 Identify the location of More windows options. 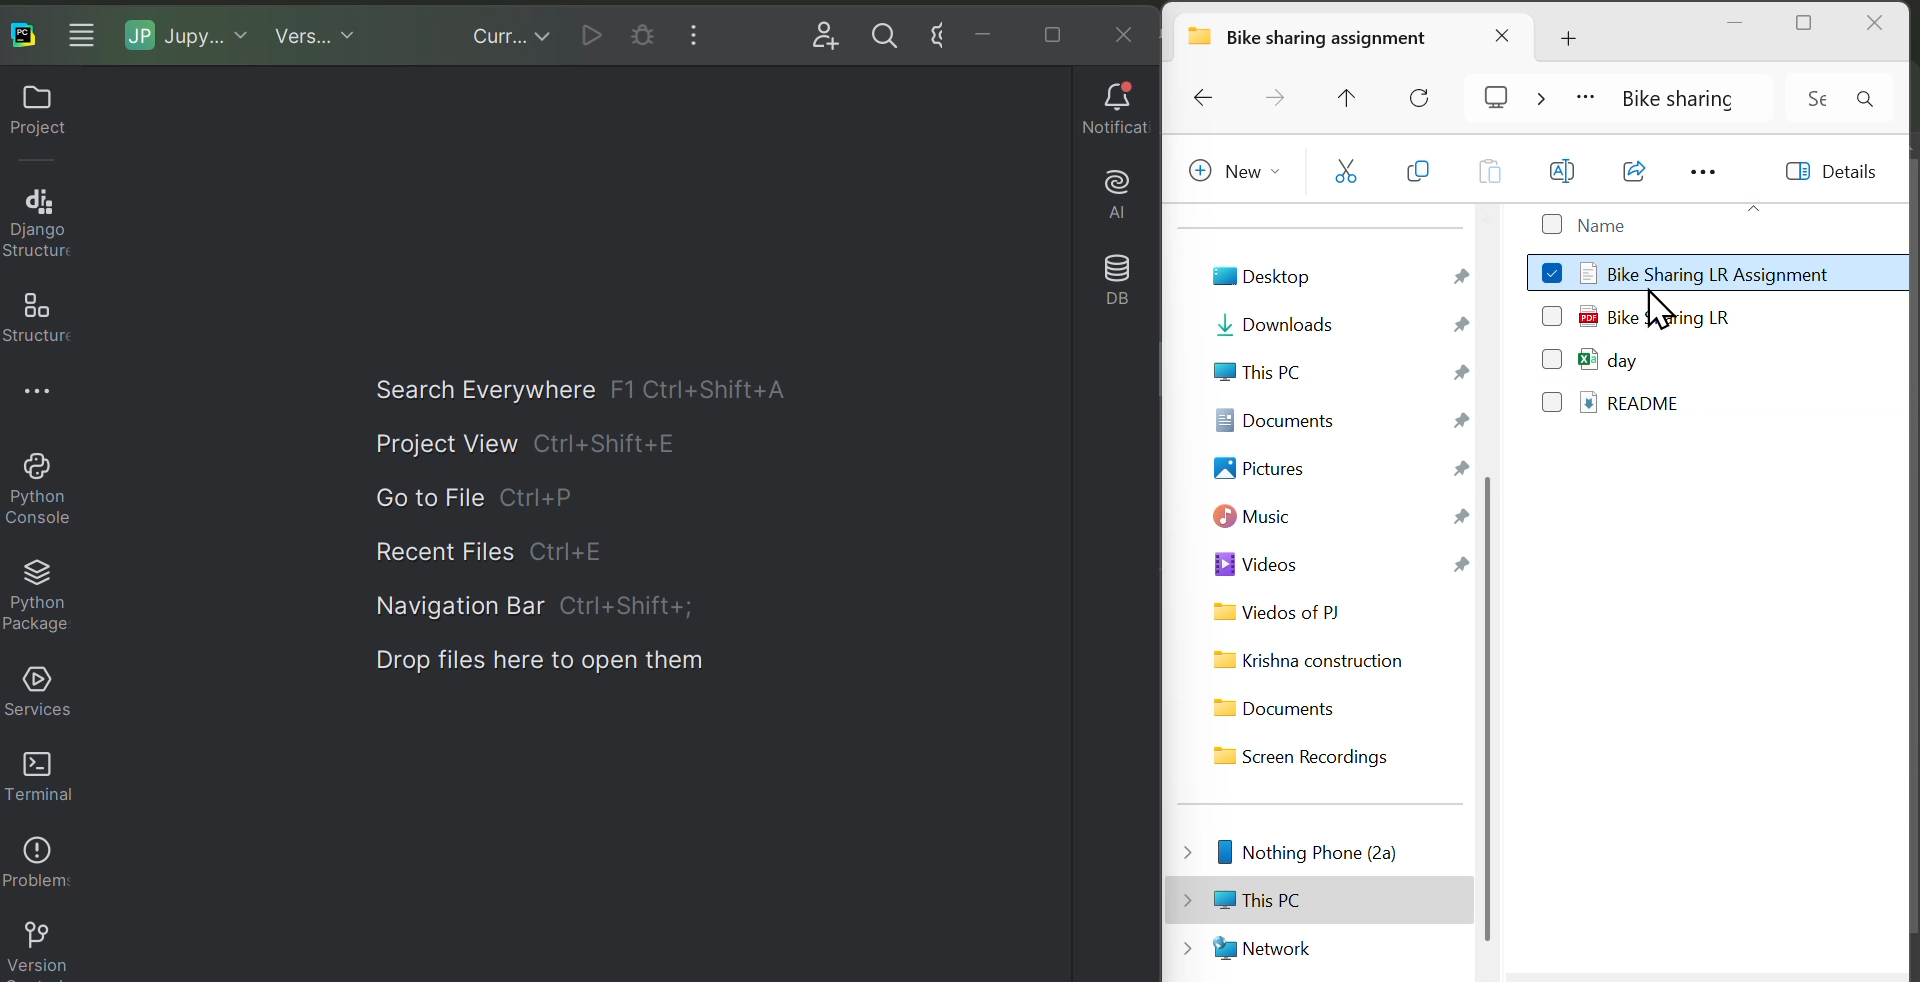
(88, 32).